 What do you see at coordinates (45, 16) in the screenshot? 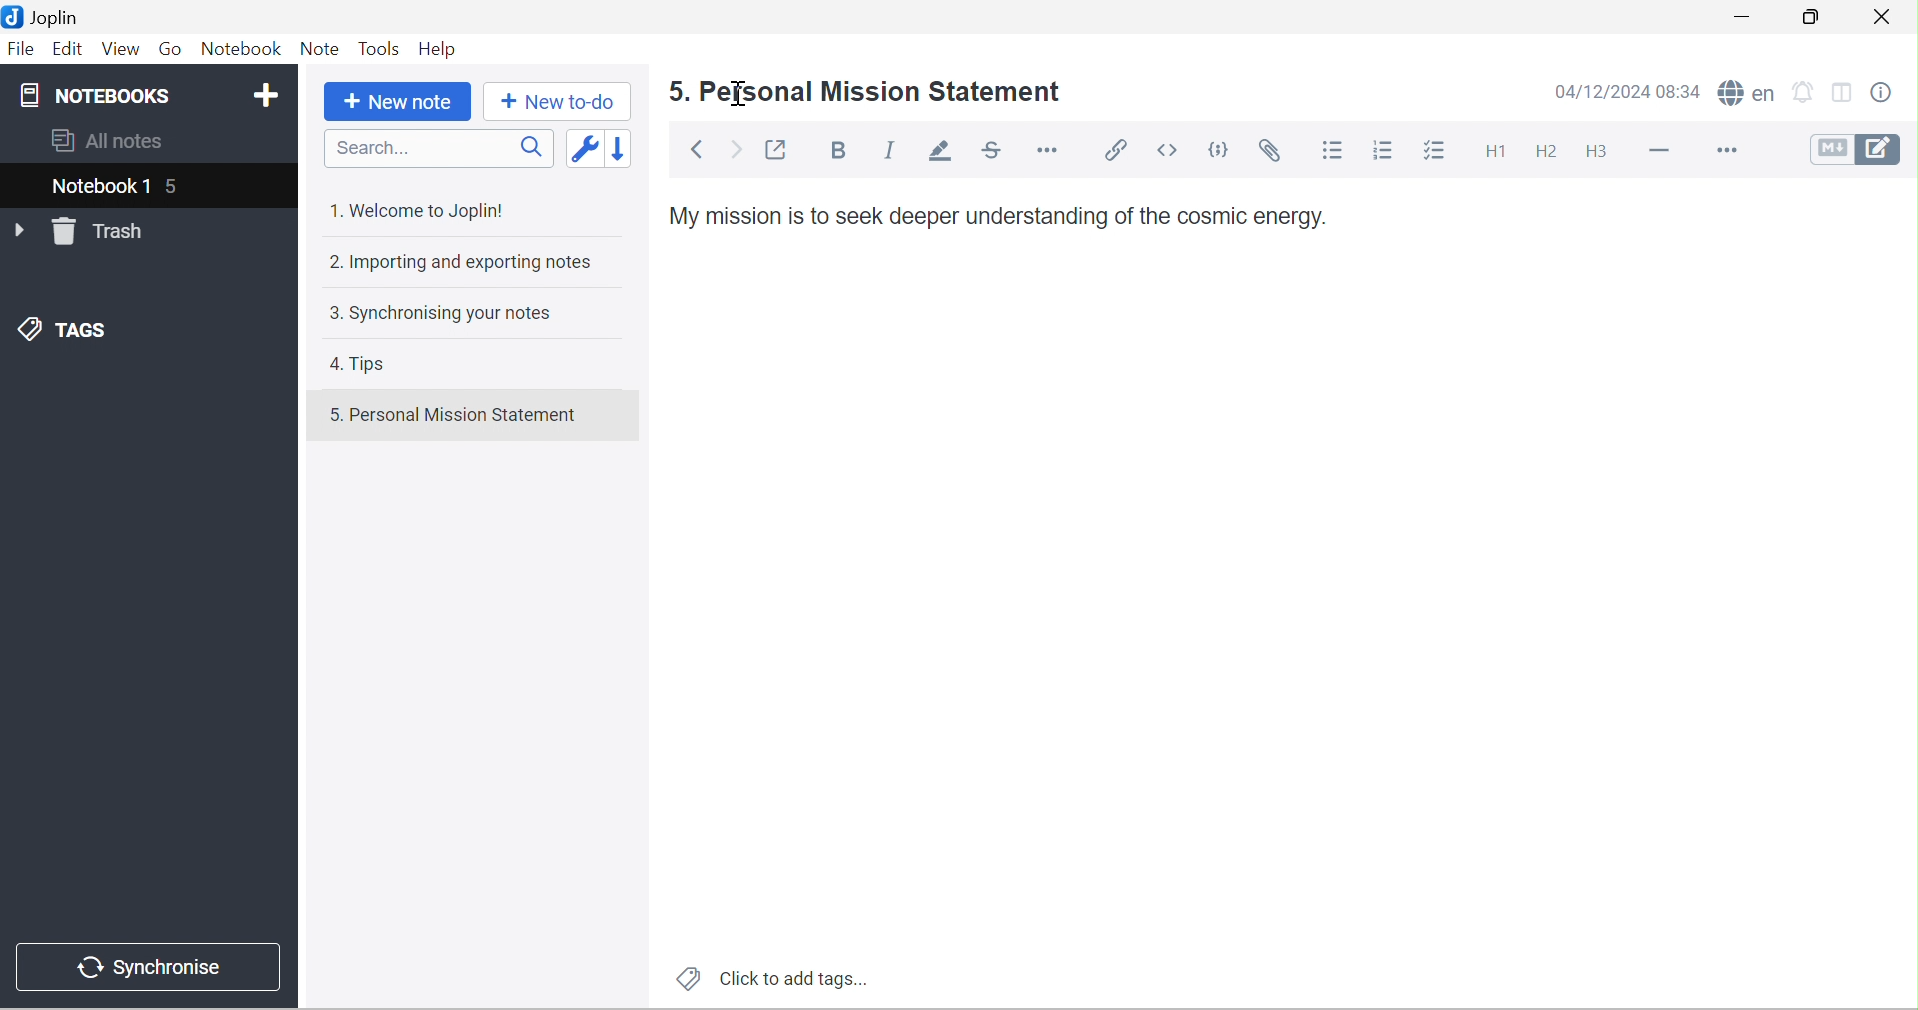
I see `Joplin` at bounding box center [45, 16].